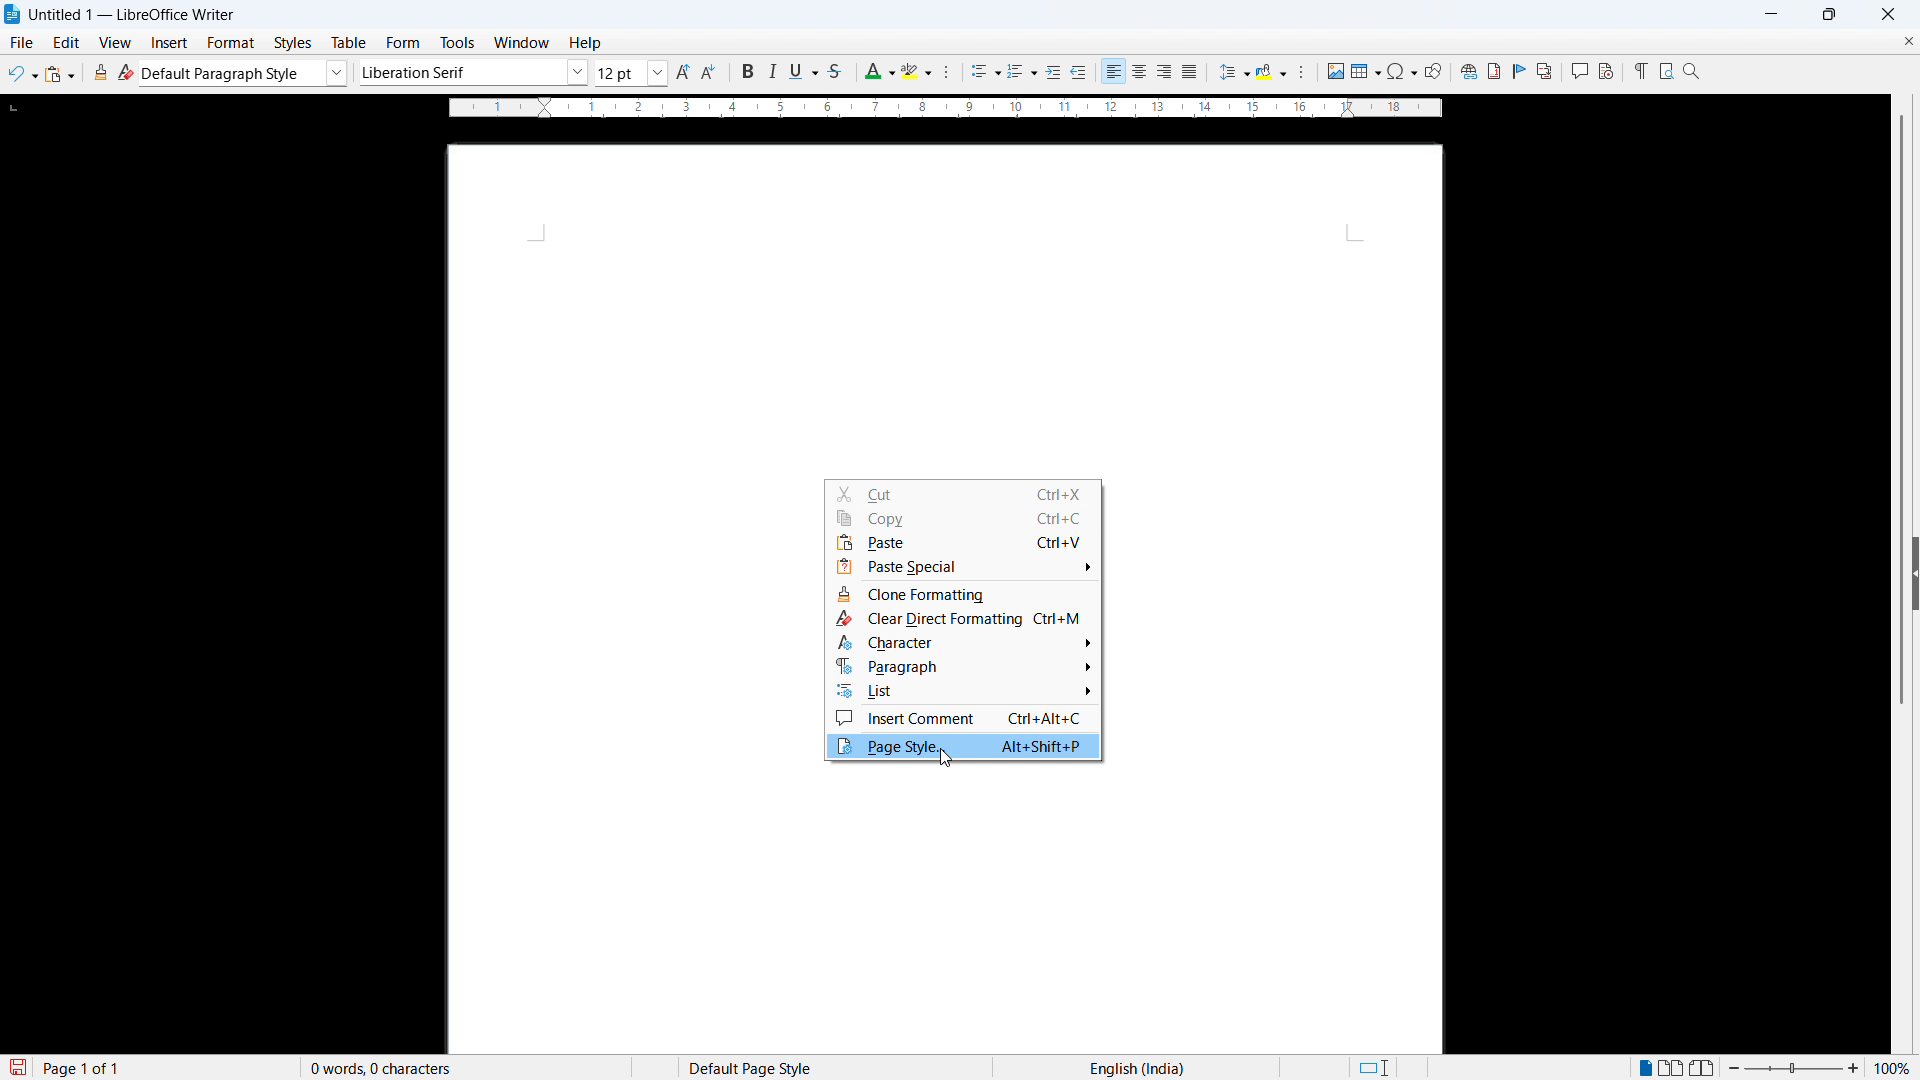 The image size is (1920, 1080). Describe the element at coordinates (1830, 15) in the screenshot. I see `Maximise ` at that location.